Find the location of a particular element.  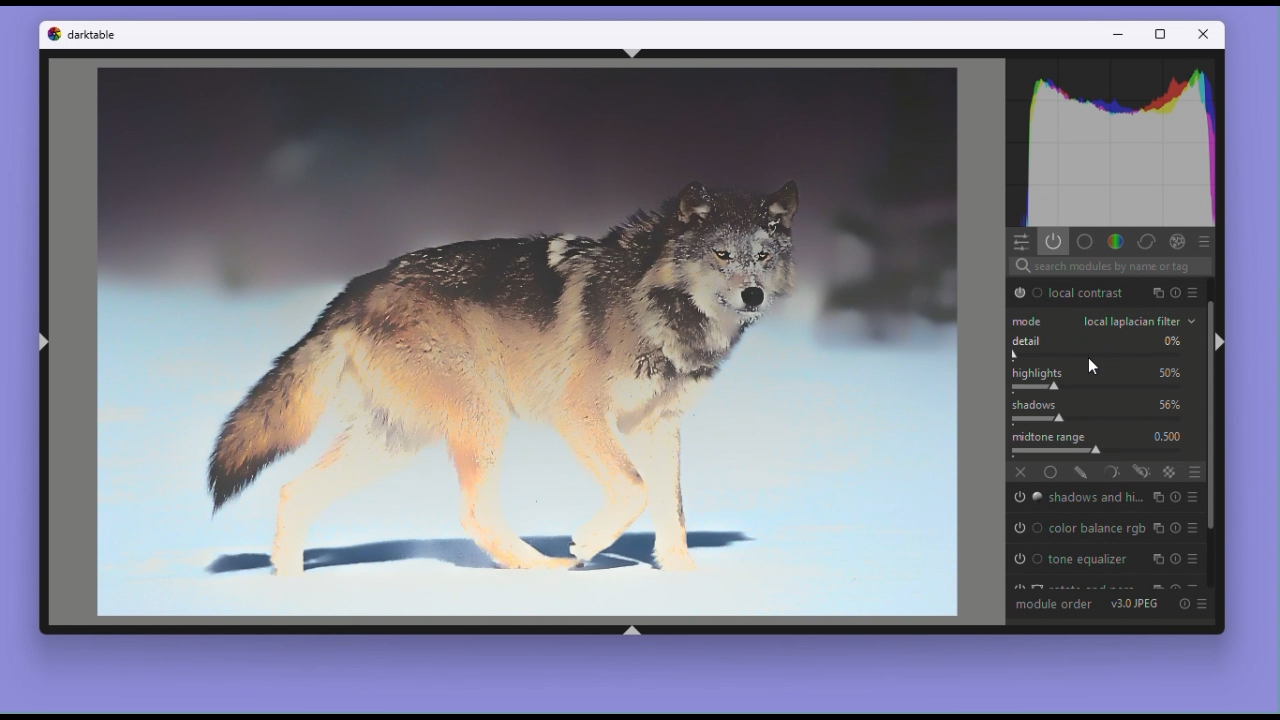

show only active modules is located at coordinates (1055, 242).